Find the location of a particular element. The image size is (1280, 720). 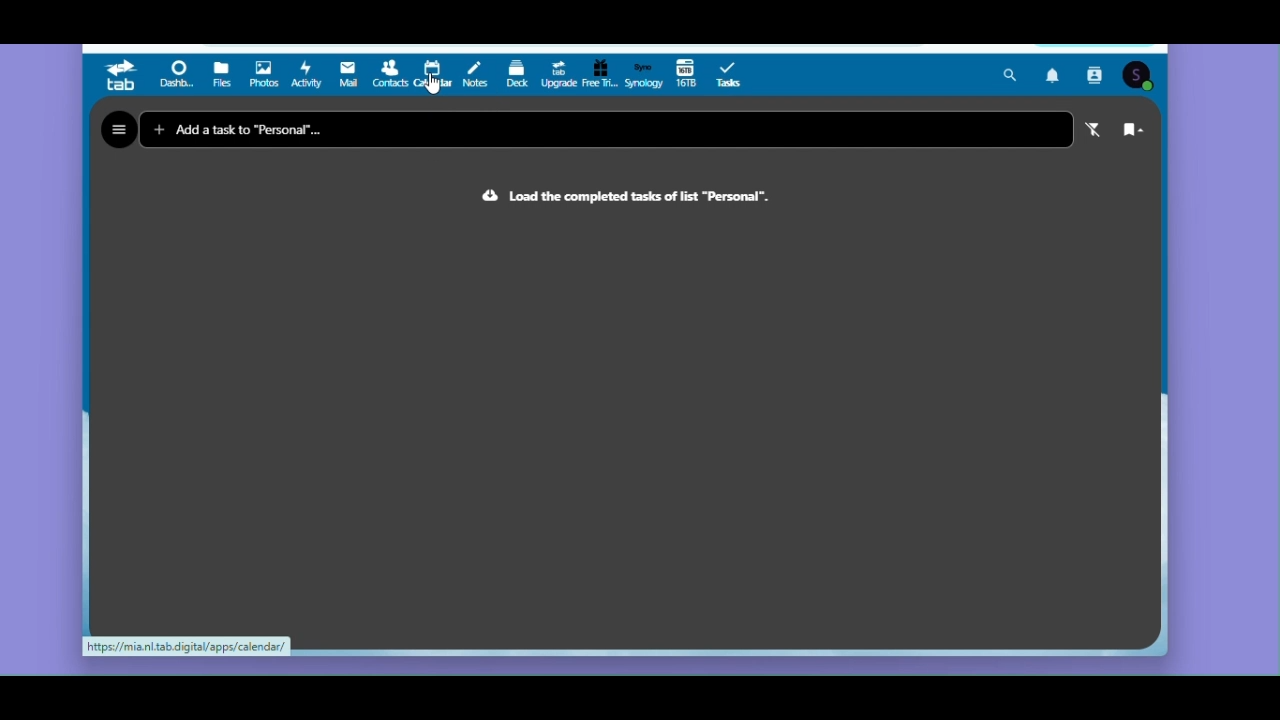

Free trial is located at coordinates (599, 76).